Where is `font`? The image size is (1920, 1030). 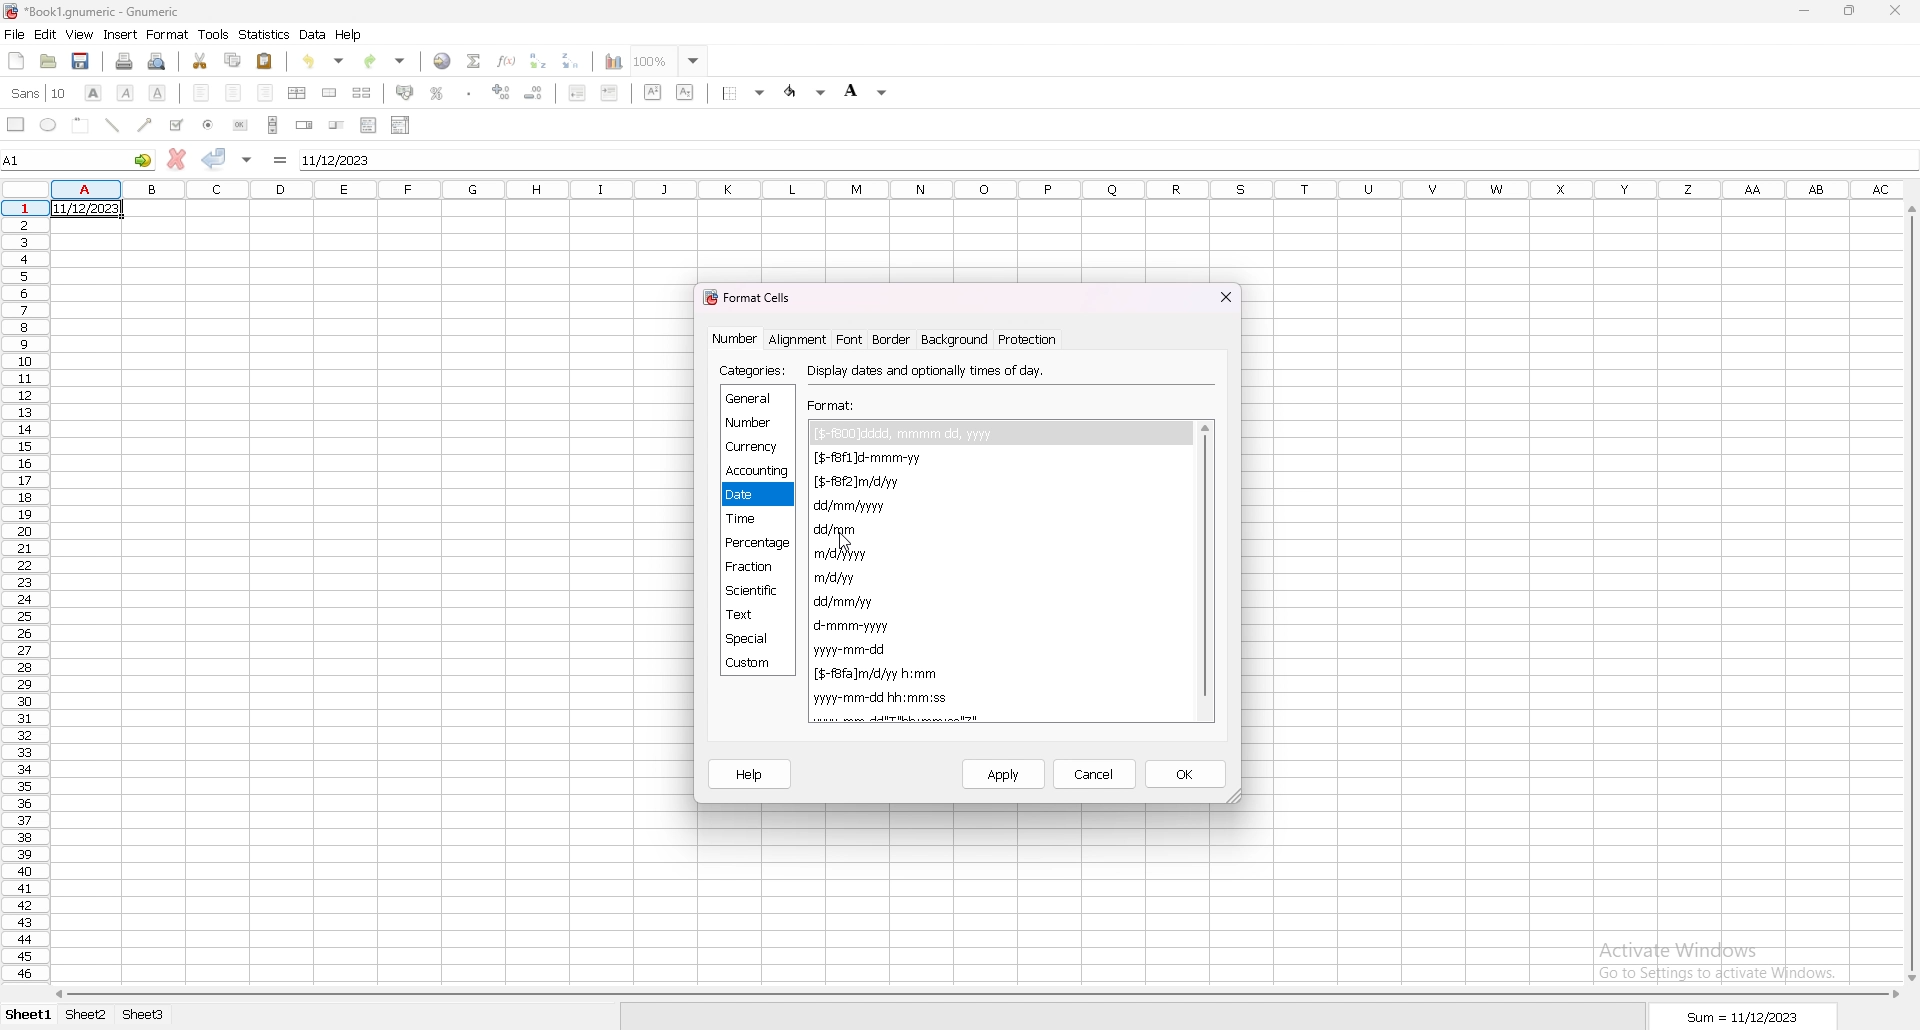
font is located at coordinates (851, 339).